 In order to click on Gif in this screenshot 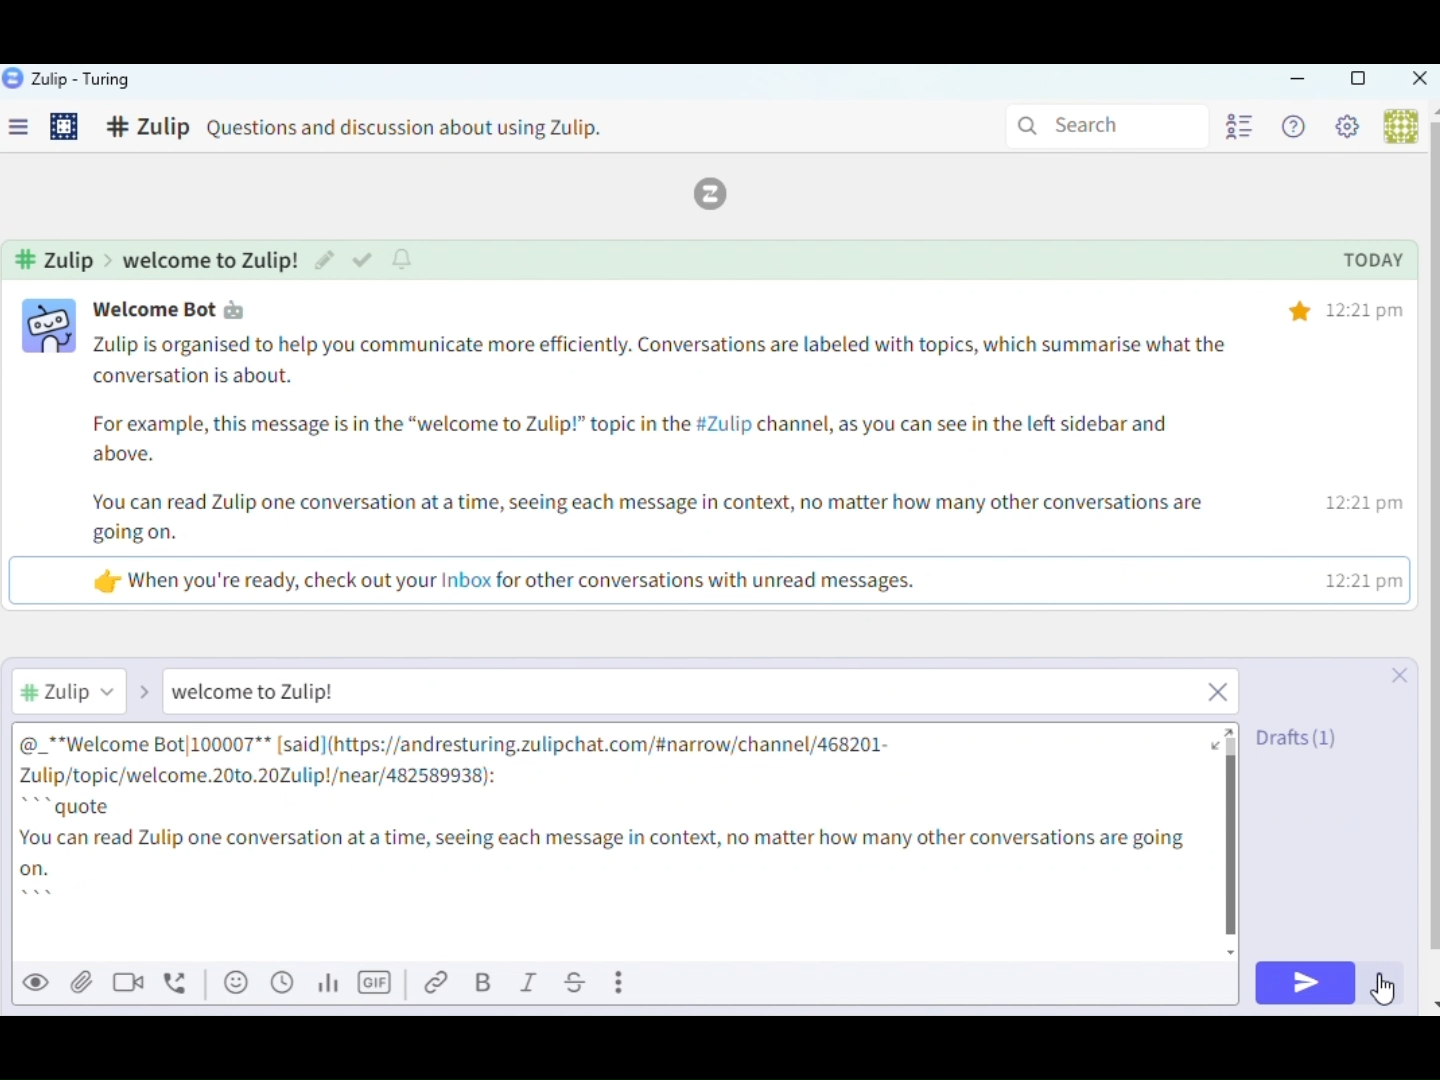, I will do `click(377, 984)`.